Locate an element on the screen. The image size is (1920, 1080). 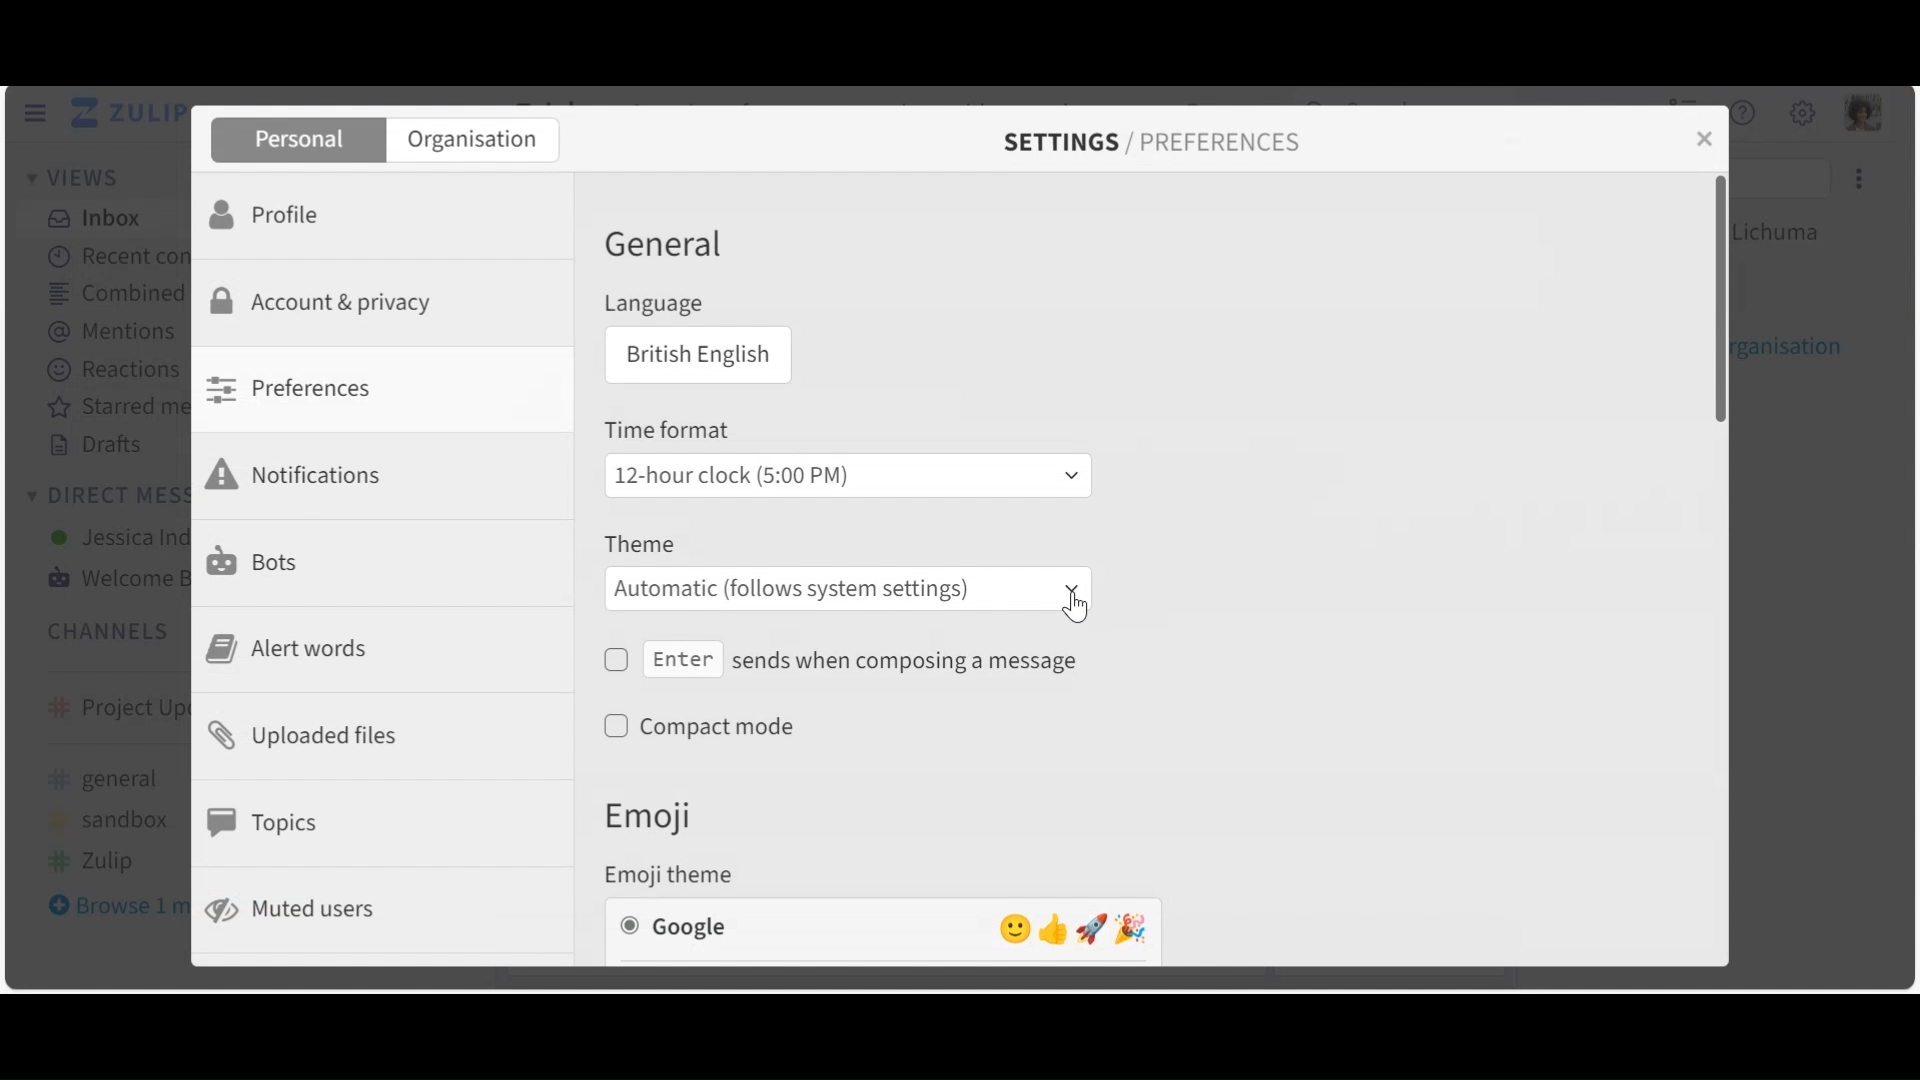
Uploaded Files is located at coordinates (308, 740).